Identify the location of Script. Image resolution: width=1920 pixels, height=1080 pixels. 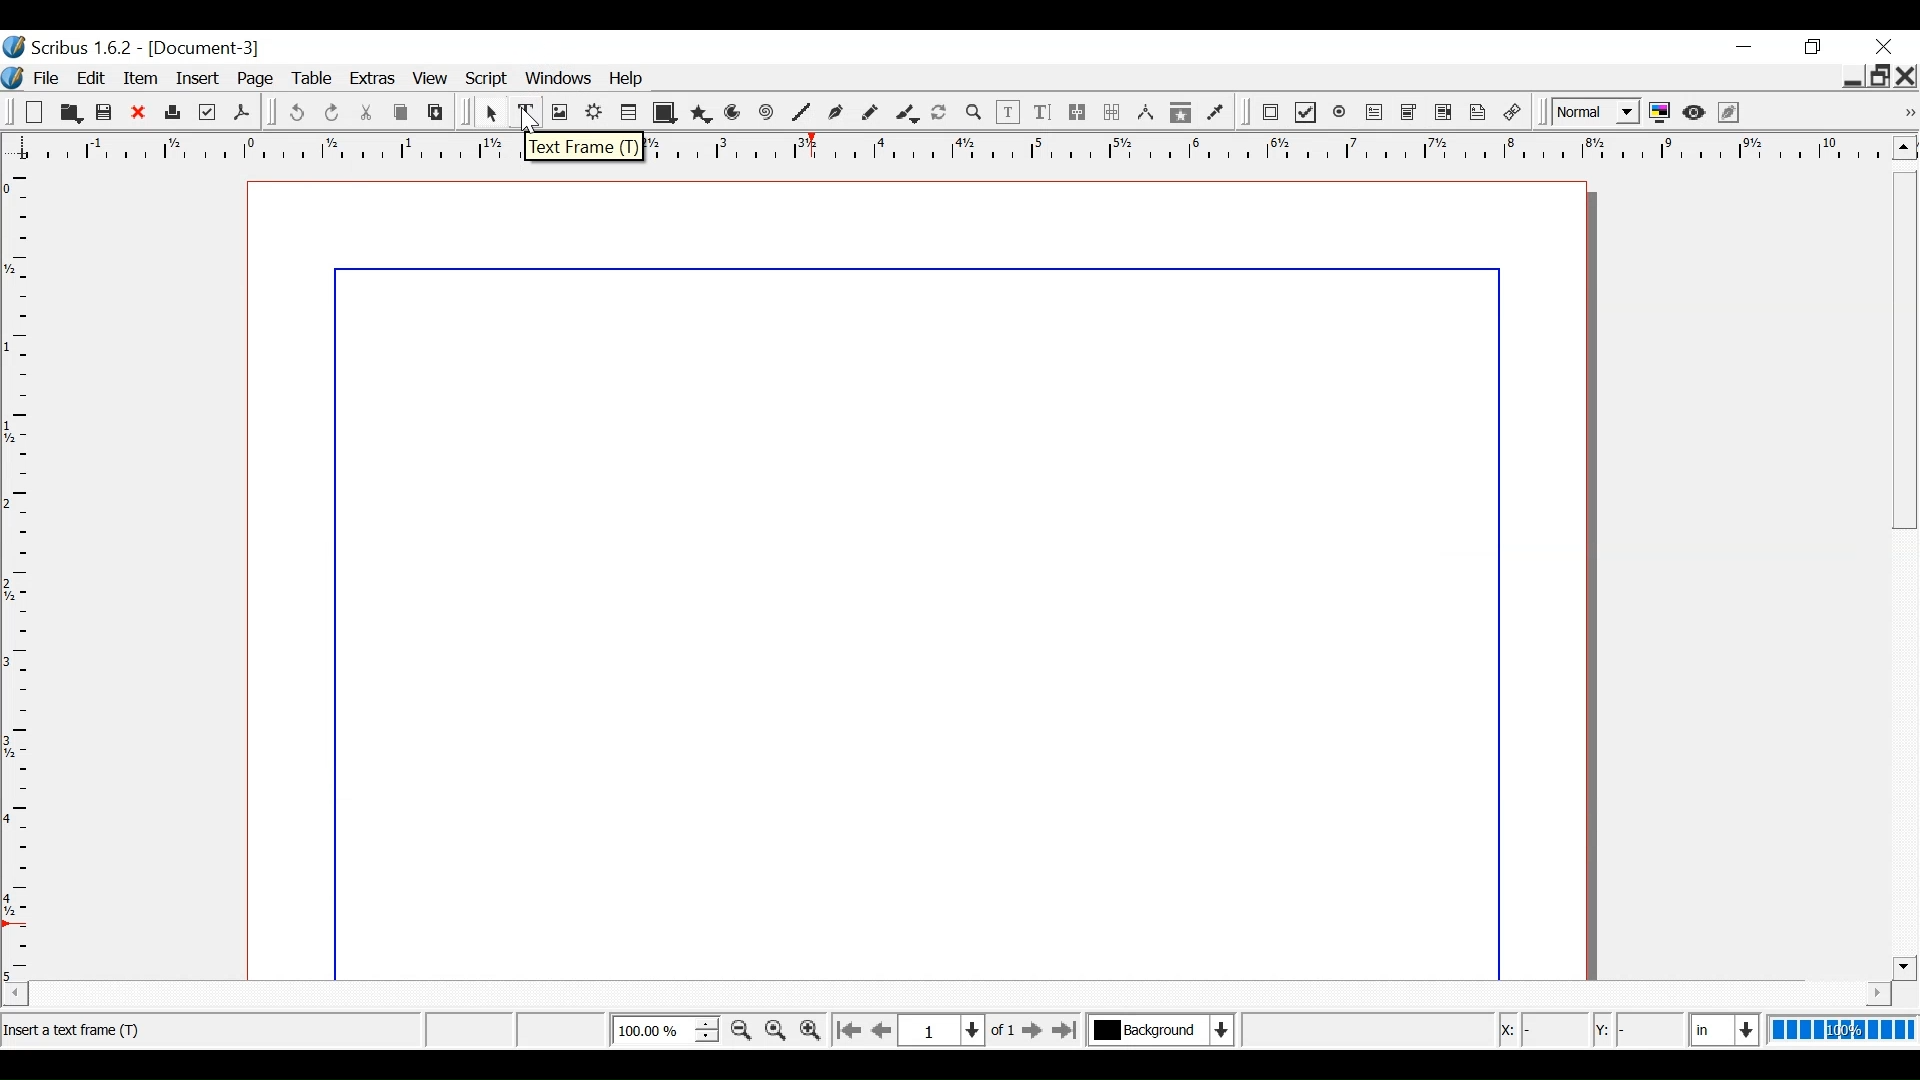
(489, 79).